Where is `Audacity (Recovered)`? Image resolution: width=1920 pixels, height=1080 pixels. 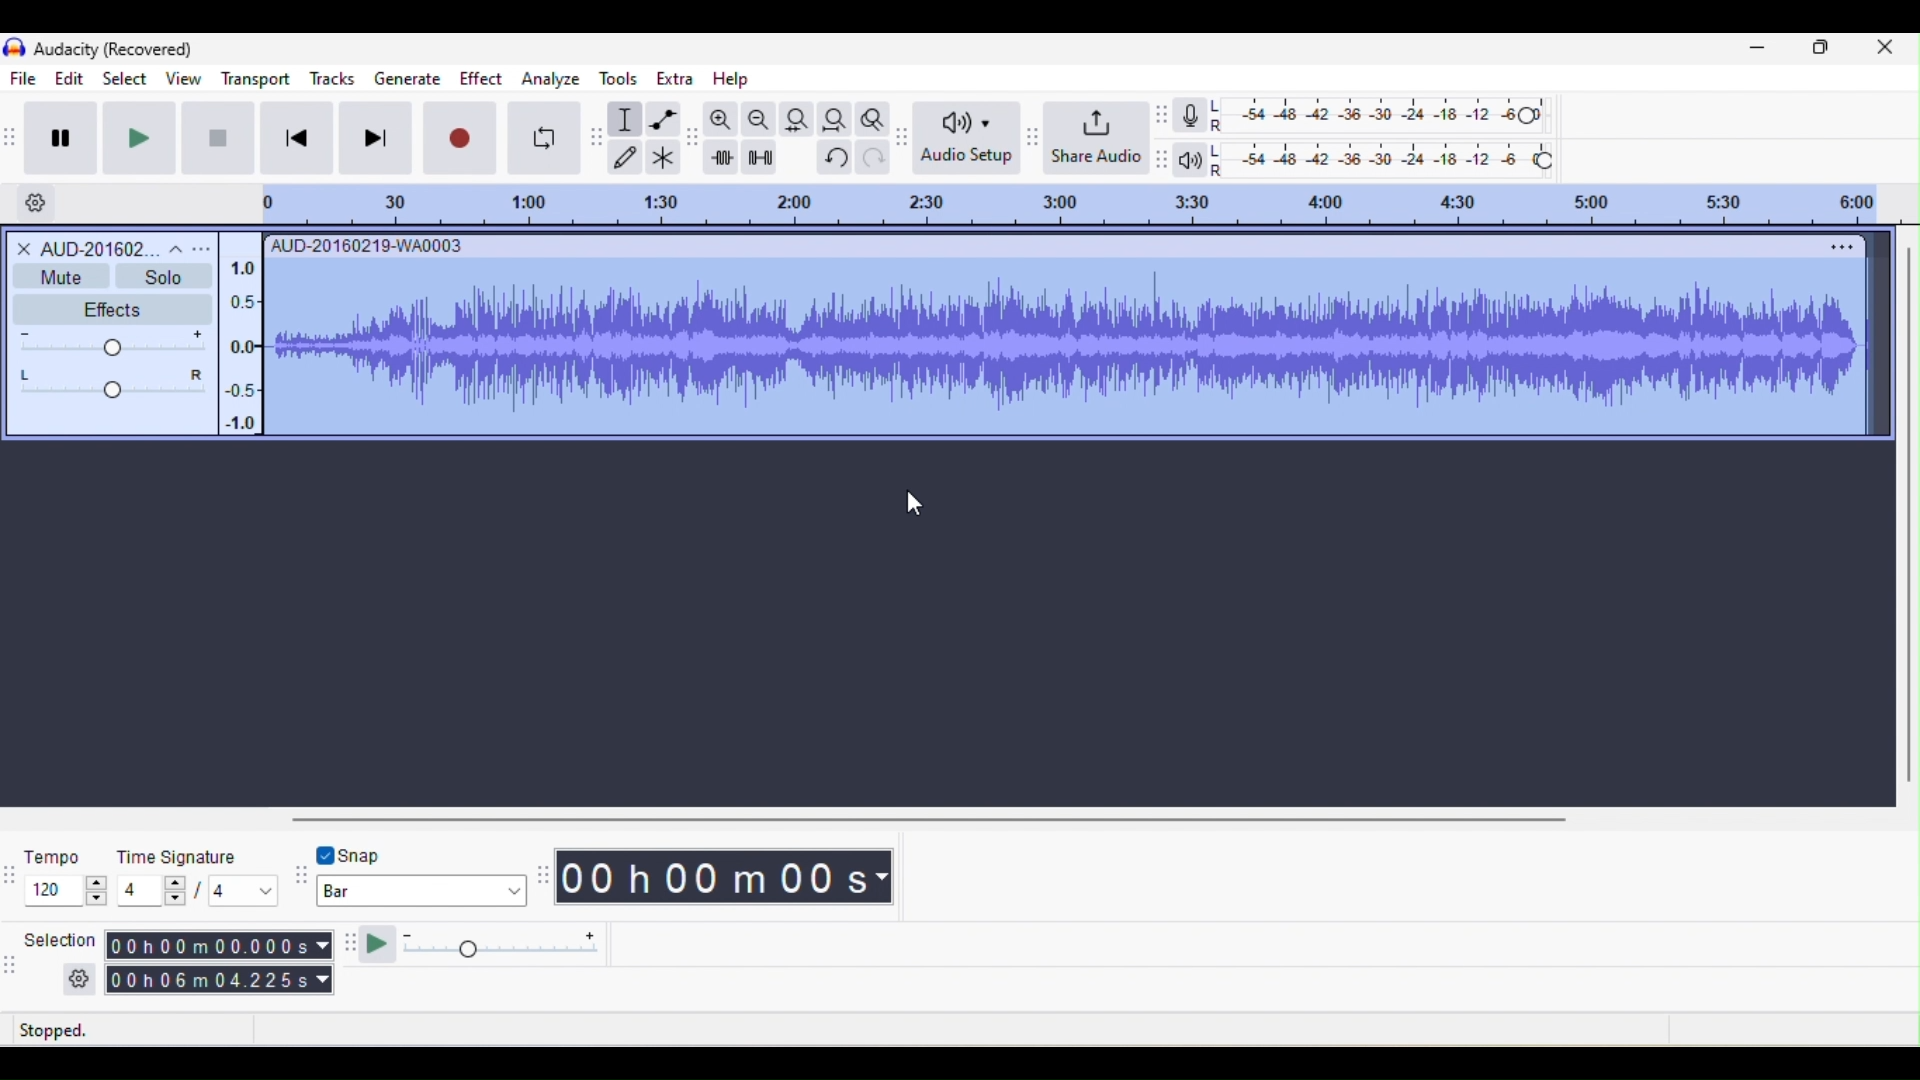
Audacity (Recovered) is located at coordinates (113, 49).